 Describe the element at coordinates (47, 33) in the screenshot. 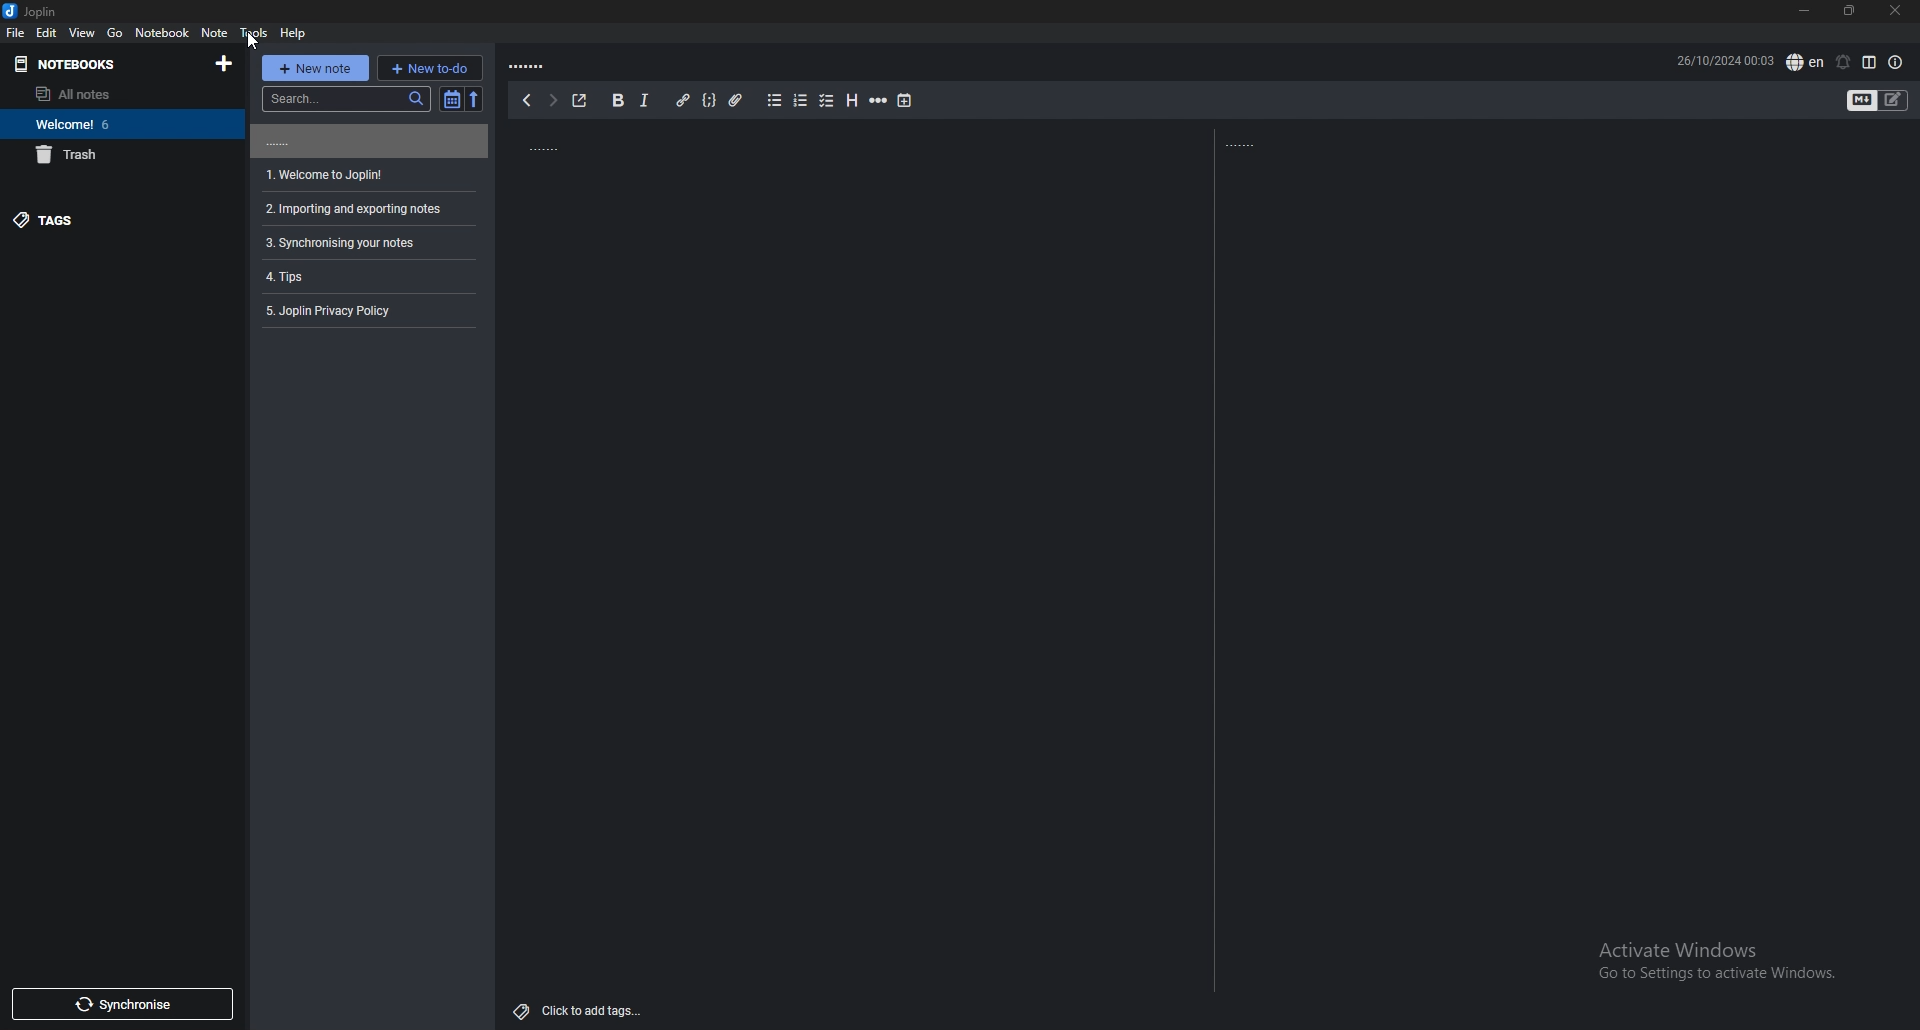

I see `edit` at that location.